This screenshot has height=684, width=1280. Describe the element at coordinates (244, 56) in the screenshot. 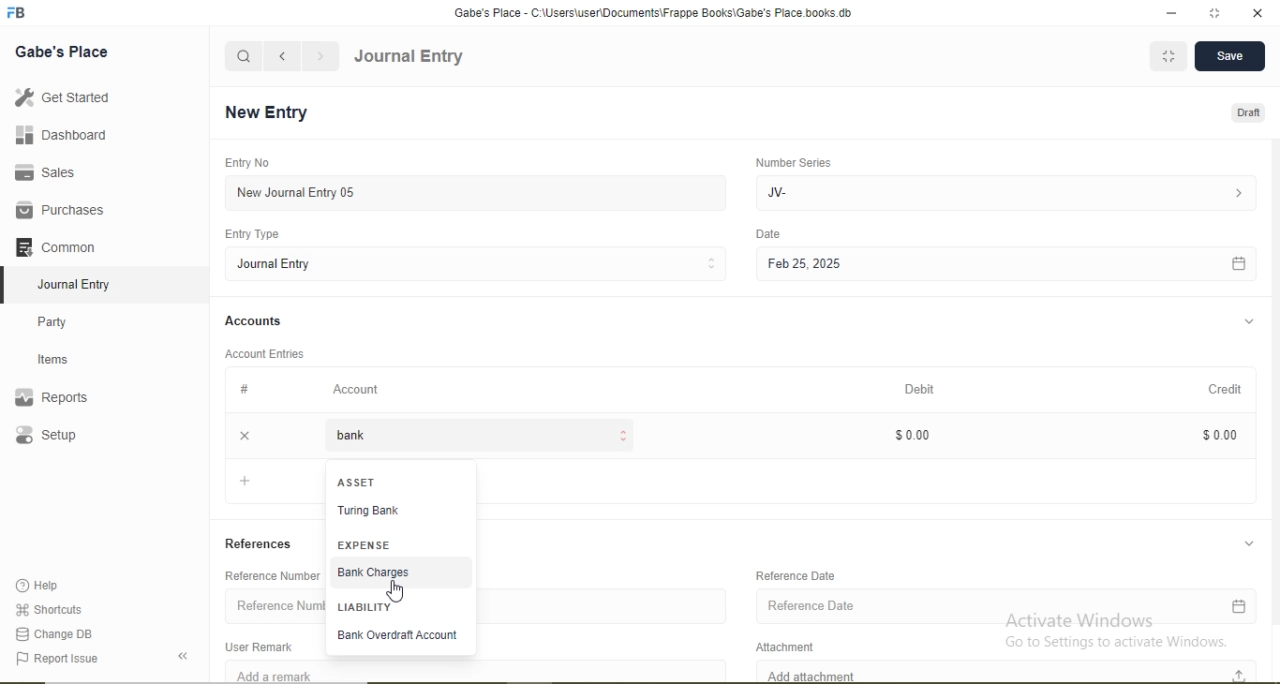

I see `search` at that location.